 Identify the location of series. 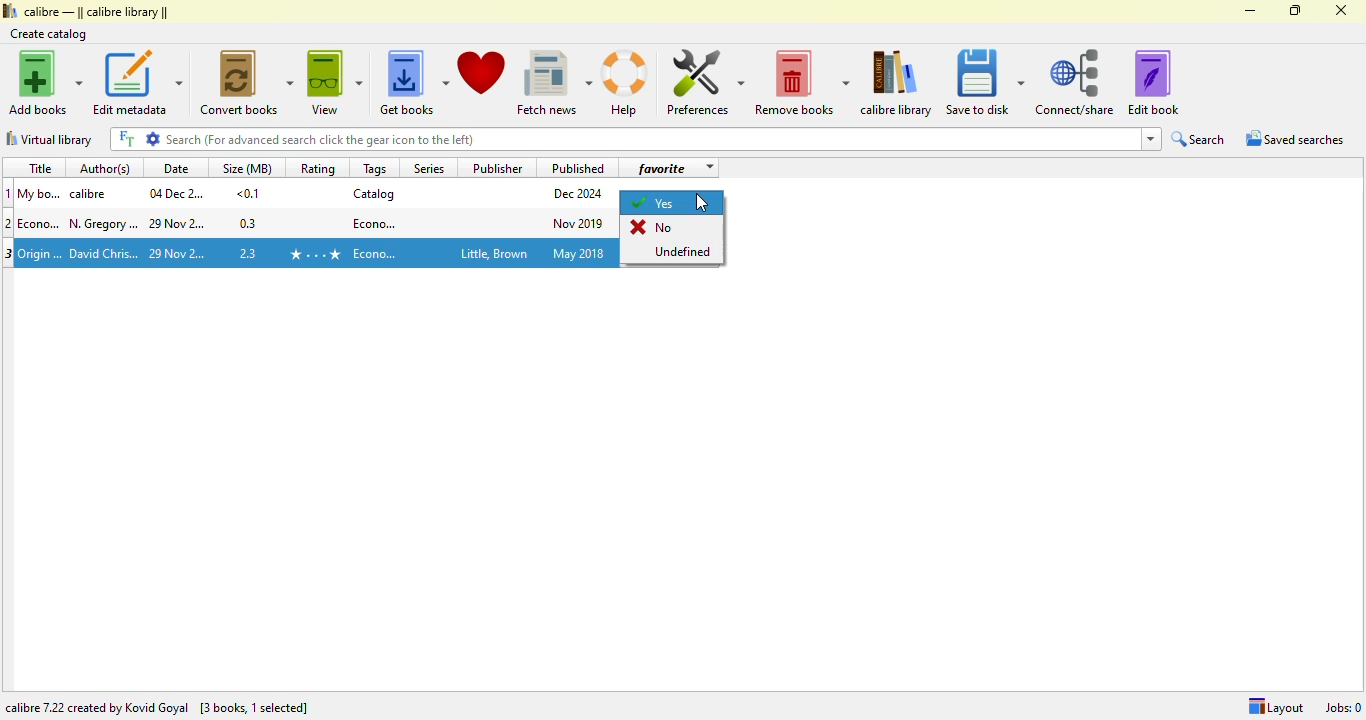
(427, 167).